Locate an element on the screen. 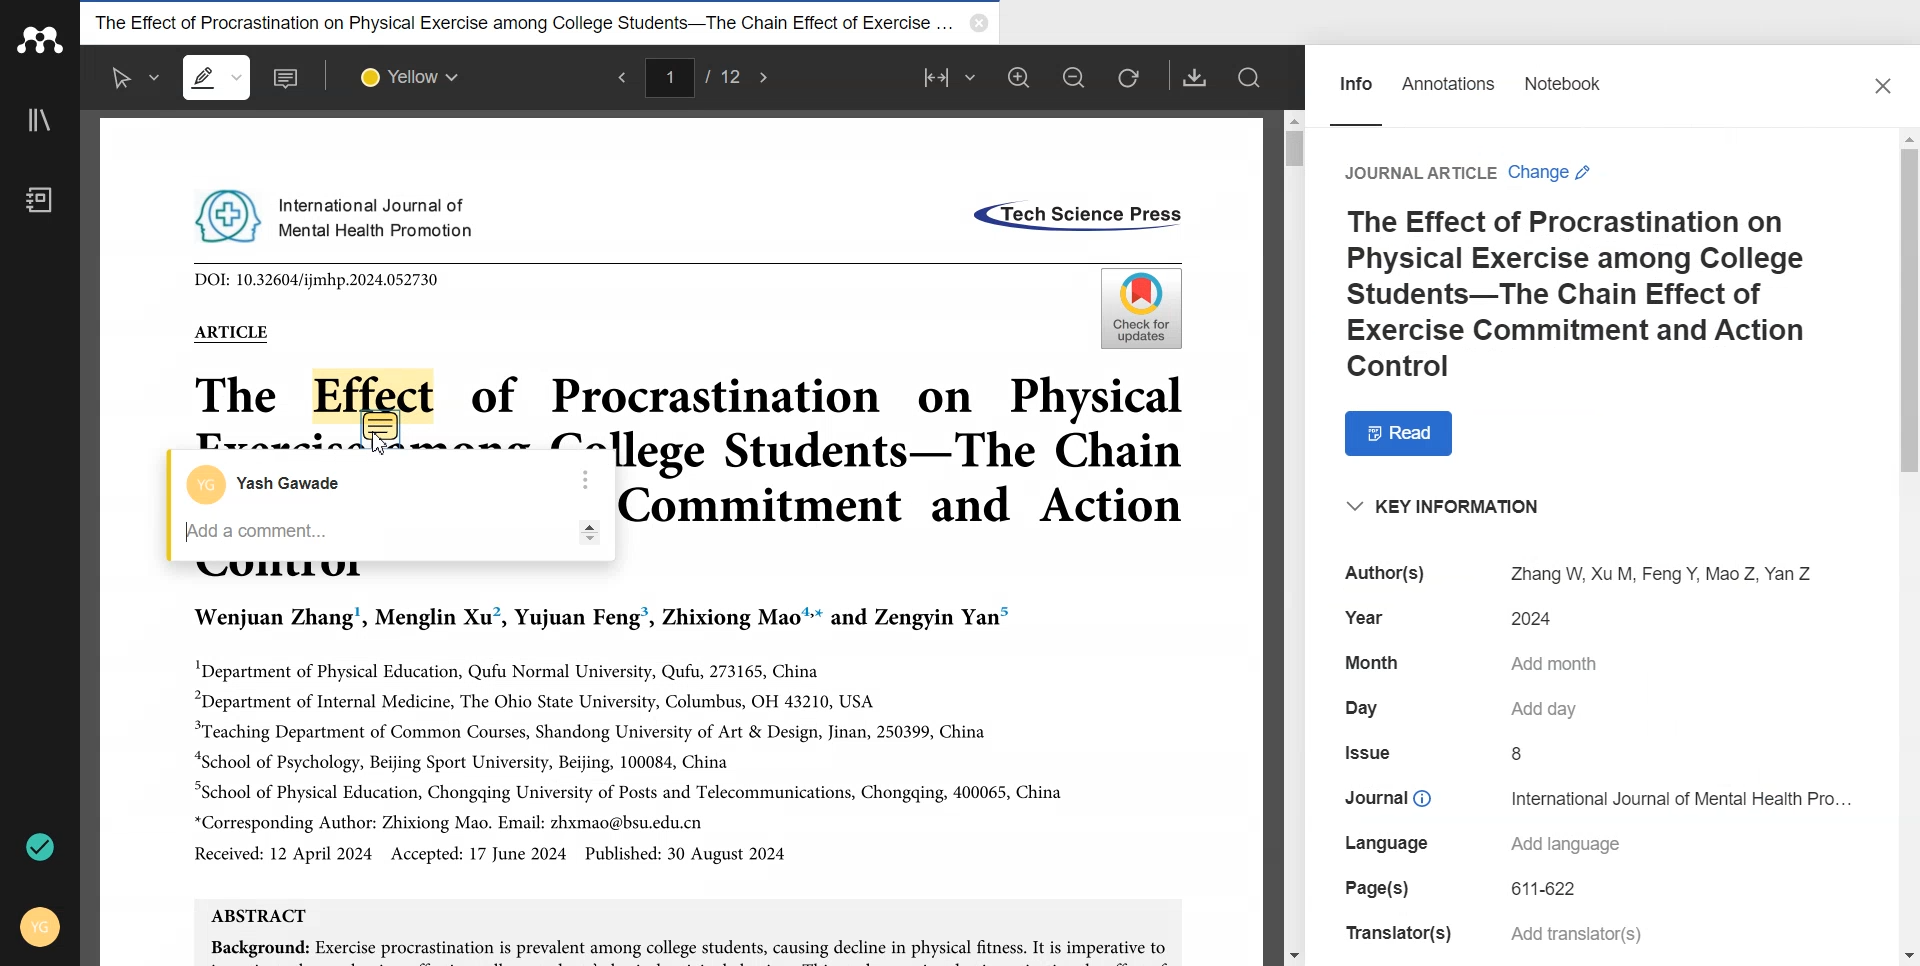 The image size is (1920, 966). Account is located at coordinates (36, 922).